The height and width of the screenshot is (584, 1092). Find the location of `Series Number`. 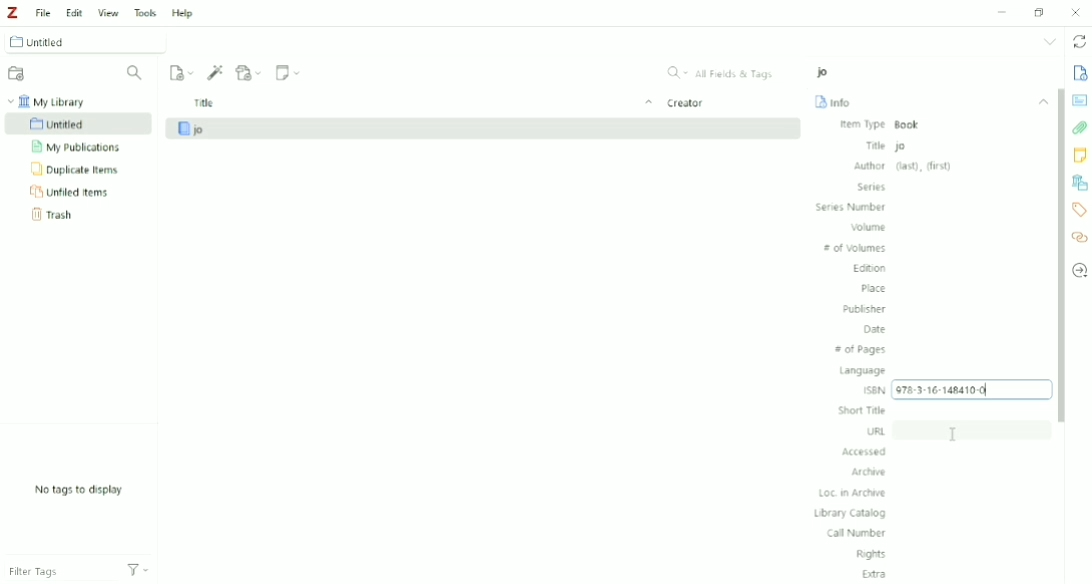

Series Number is located at coordinates (850, 207).